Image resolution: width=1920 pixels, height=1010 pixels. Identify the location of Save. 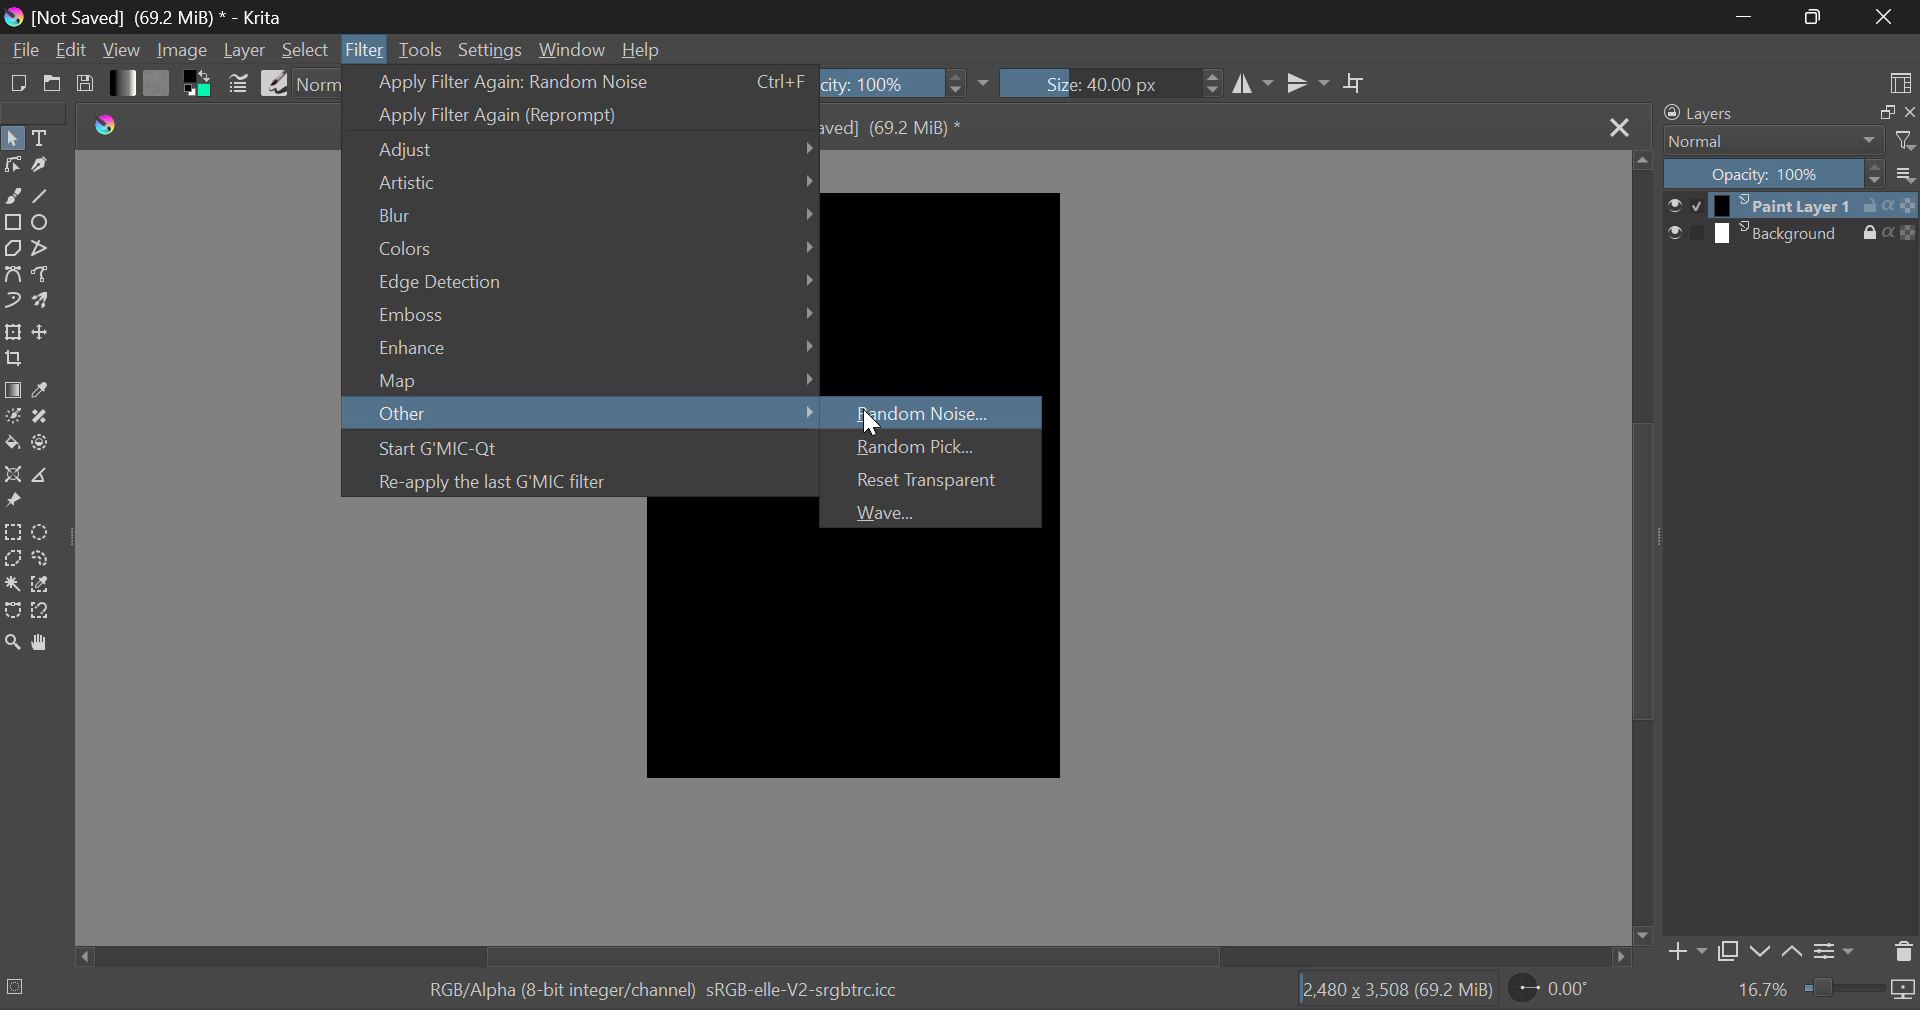
(86, 85).